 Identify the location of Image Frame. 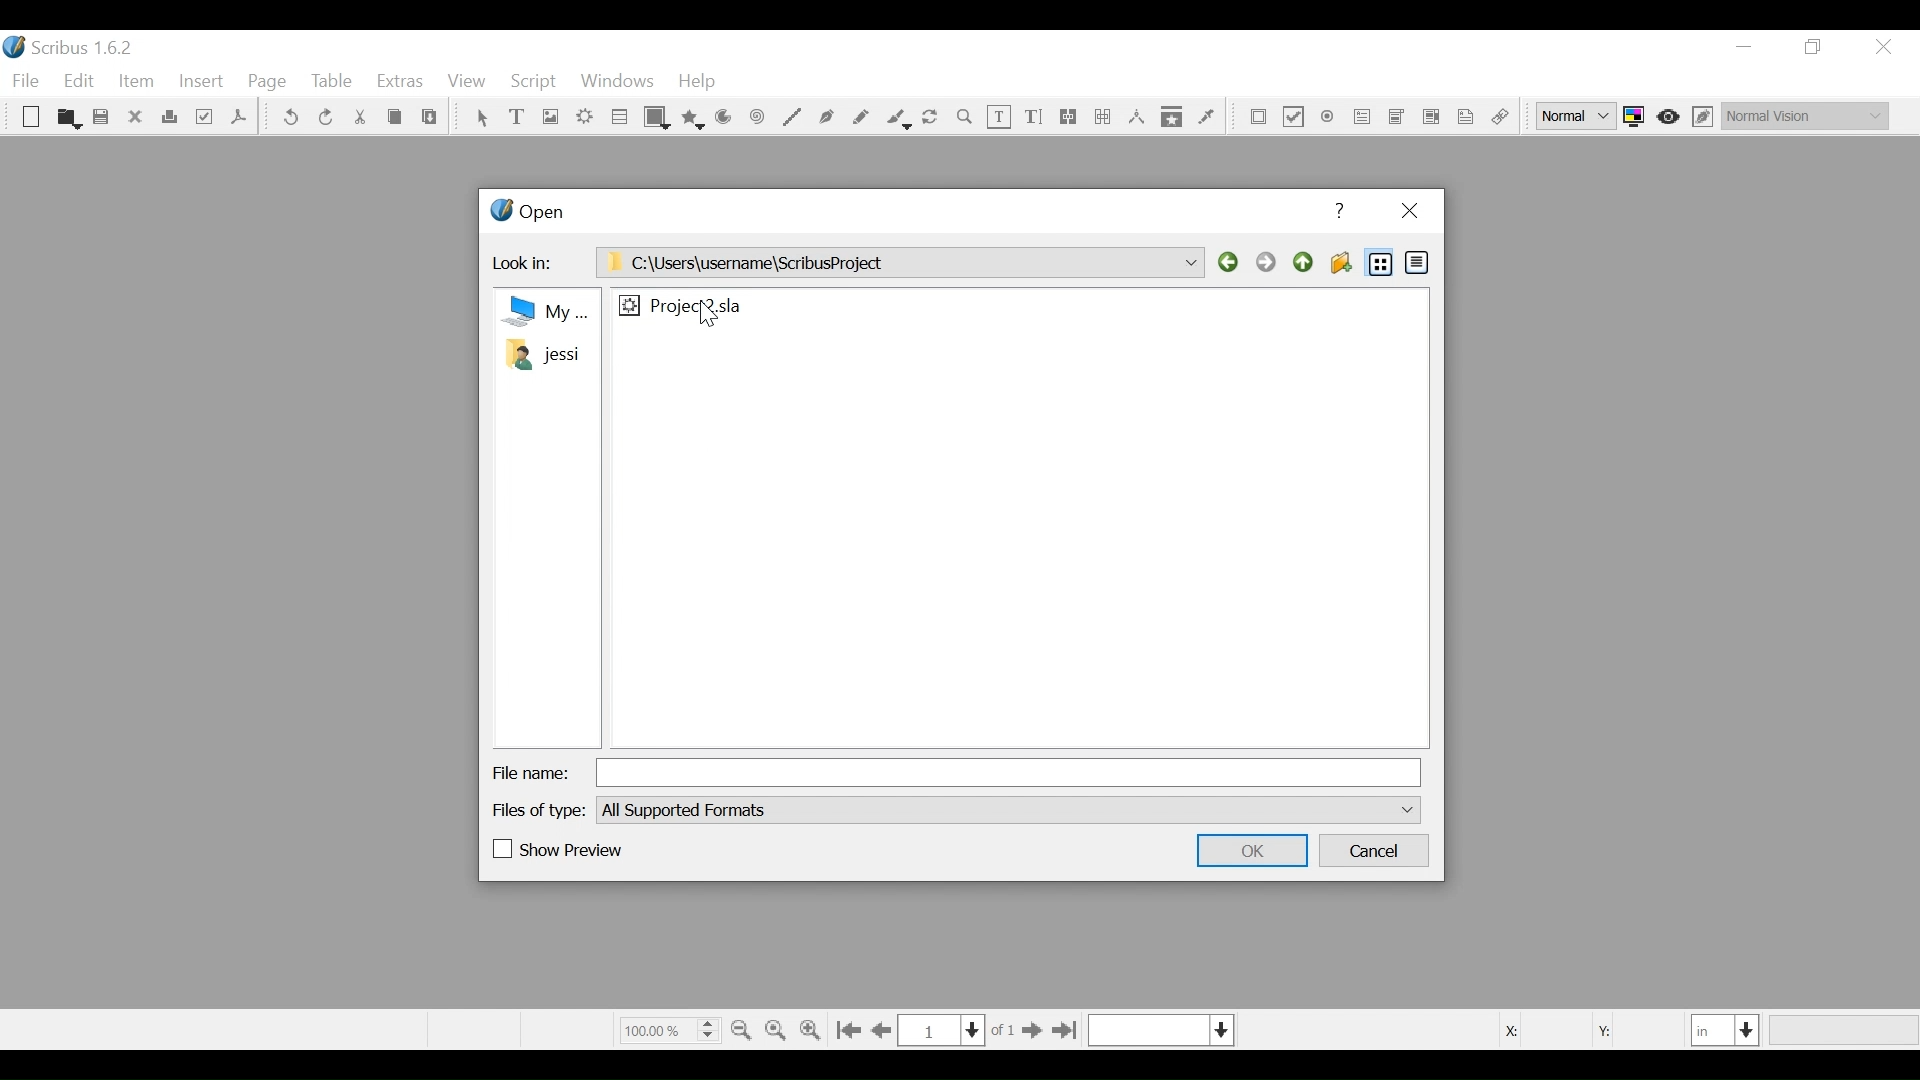
(549, 118).